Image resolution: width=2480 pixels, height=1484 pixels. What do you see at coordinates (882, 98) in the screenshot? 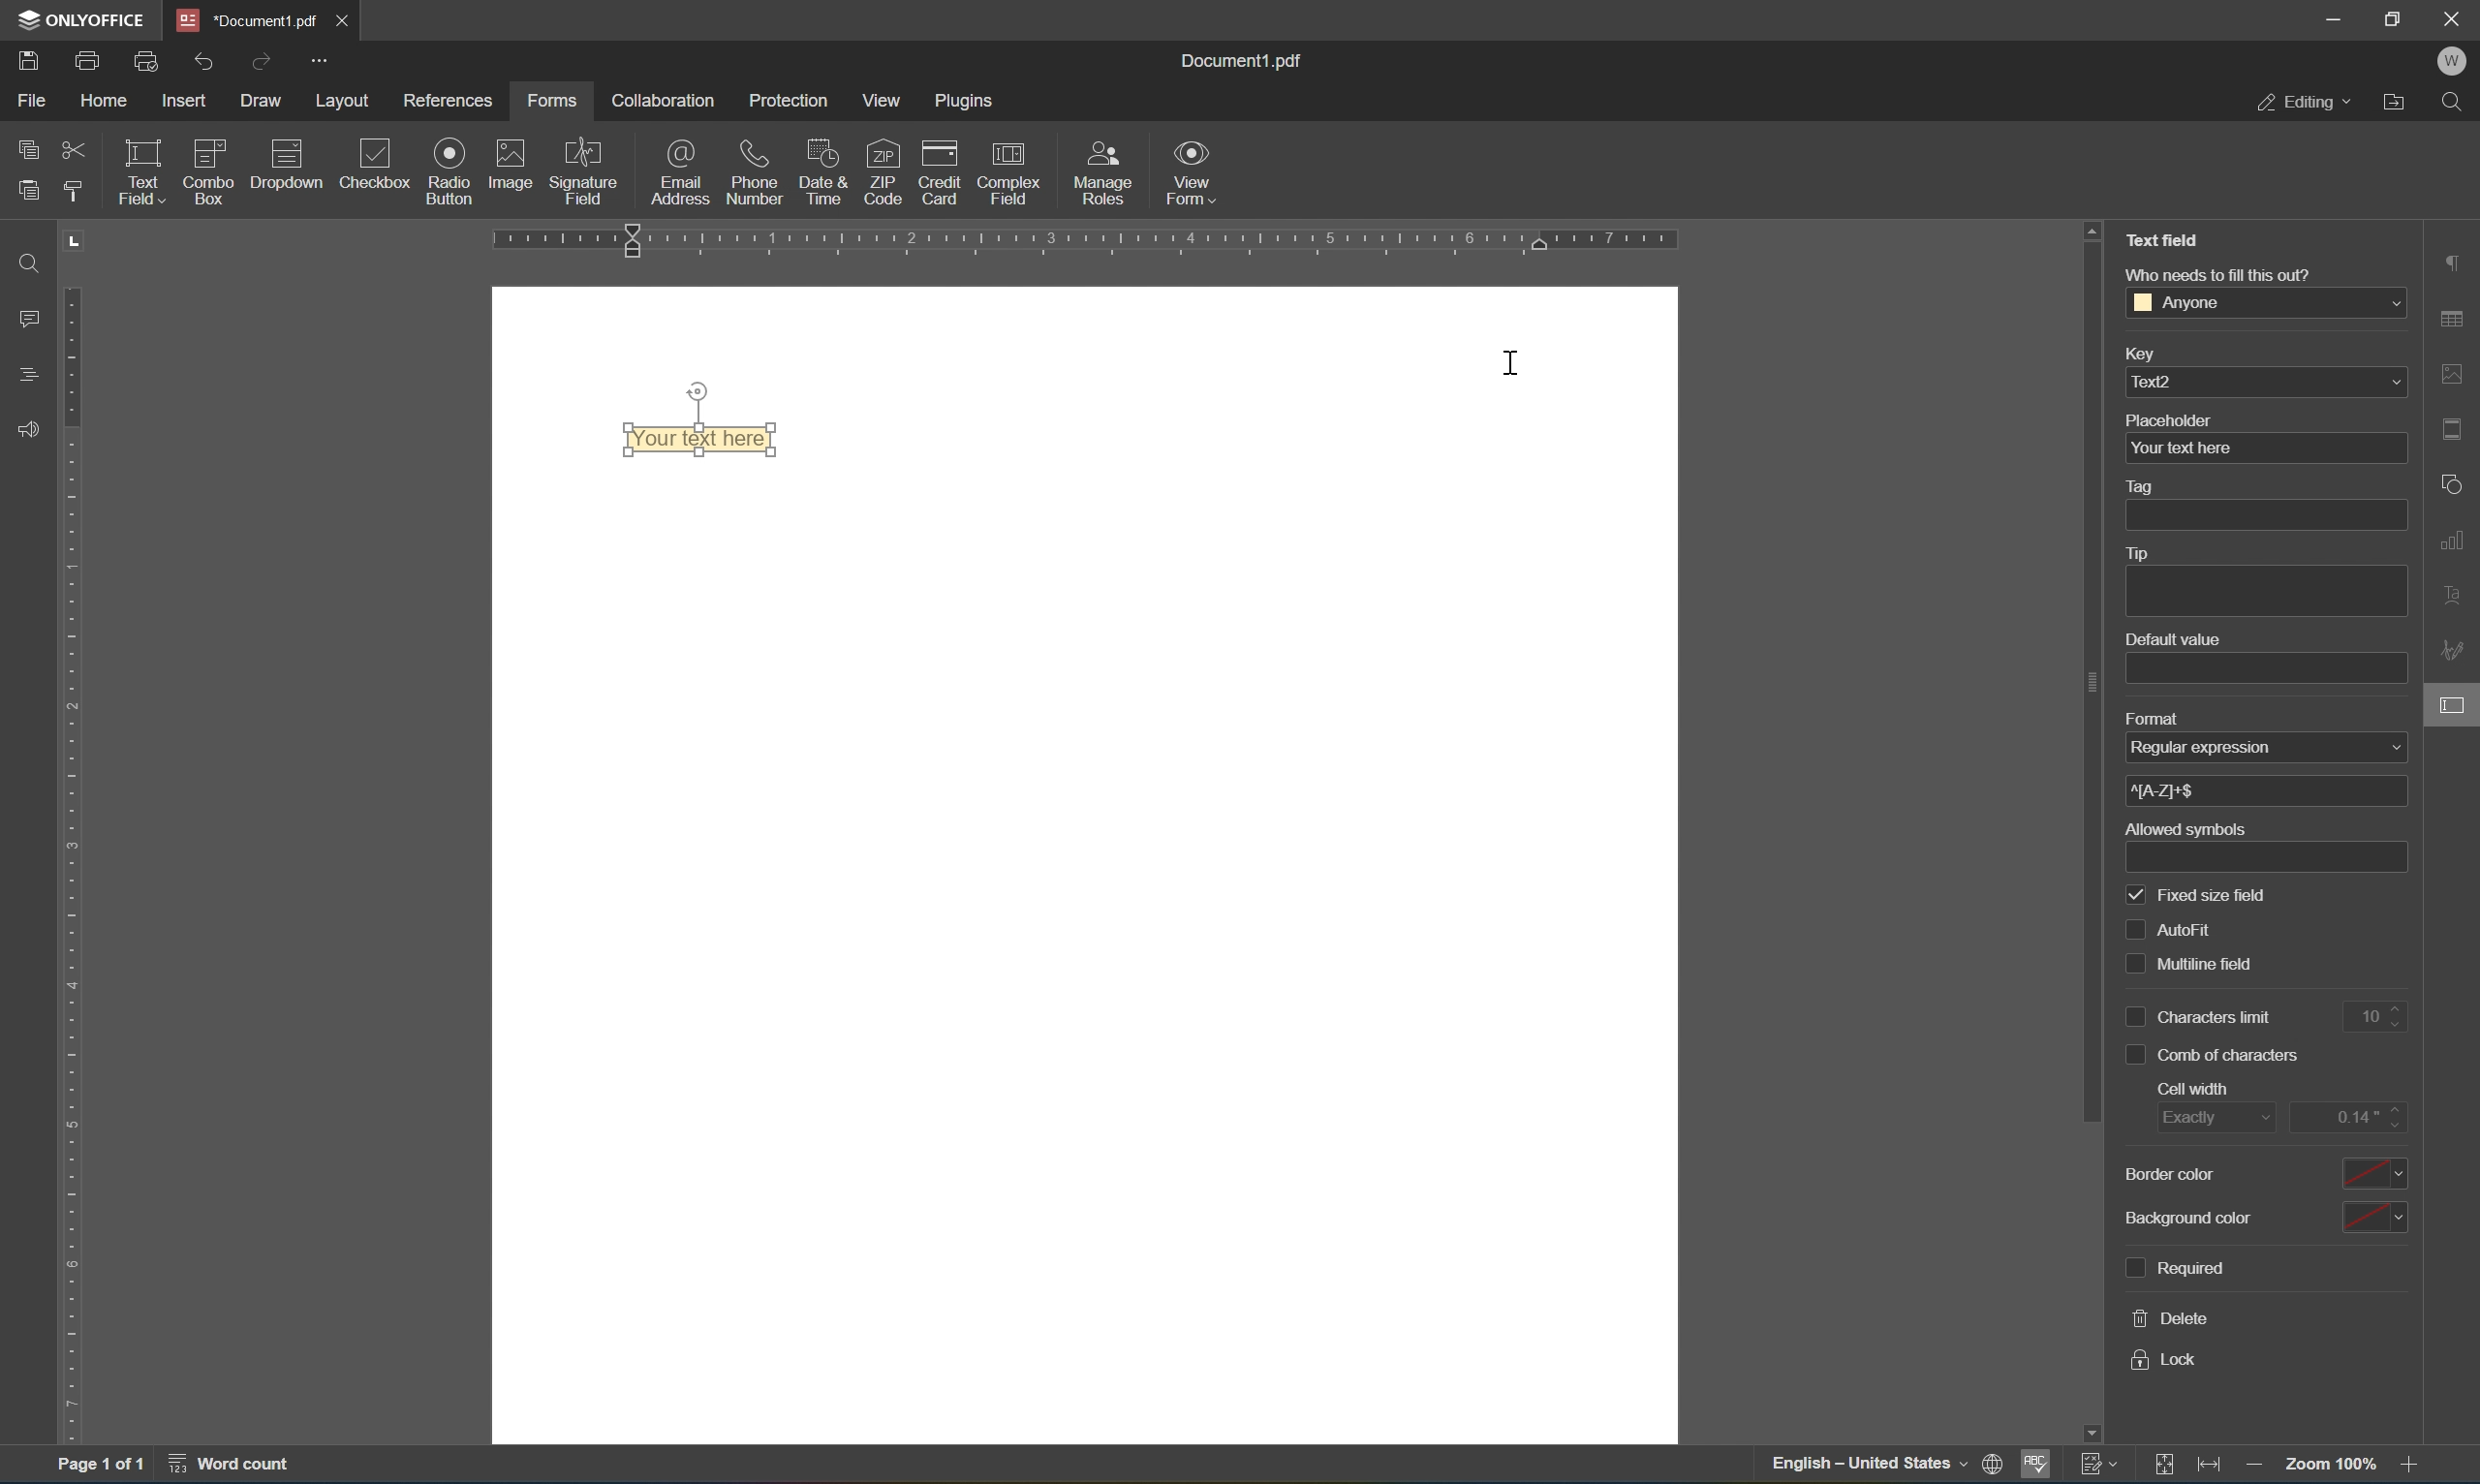
I see `view` at bounding box center [882, 98].